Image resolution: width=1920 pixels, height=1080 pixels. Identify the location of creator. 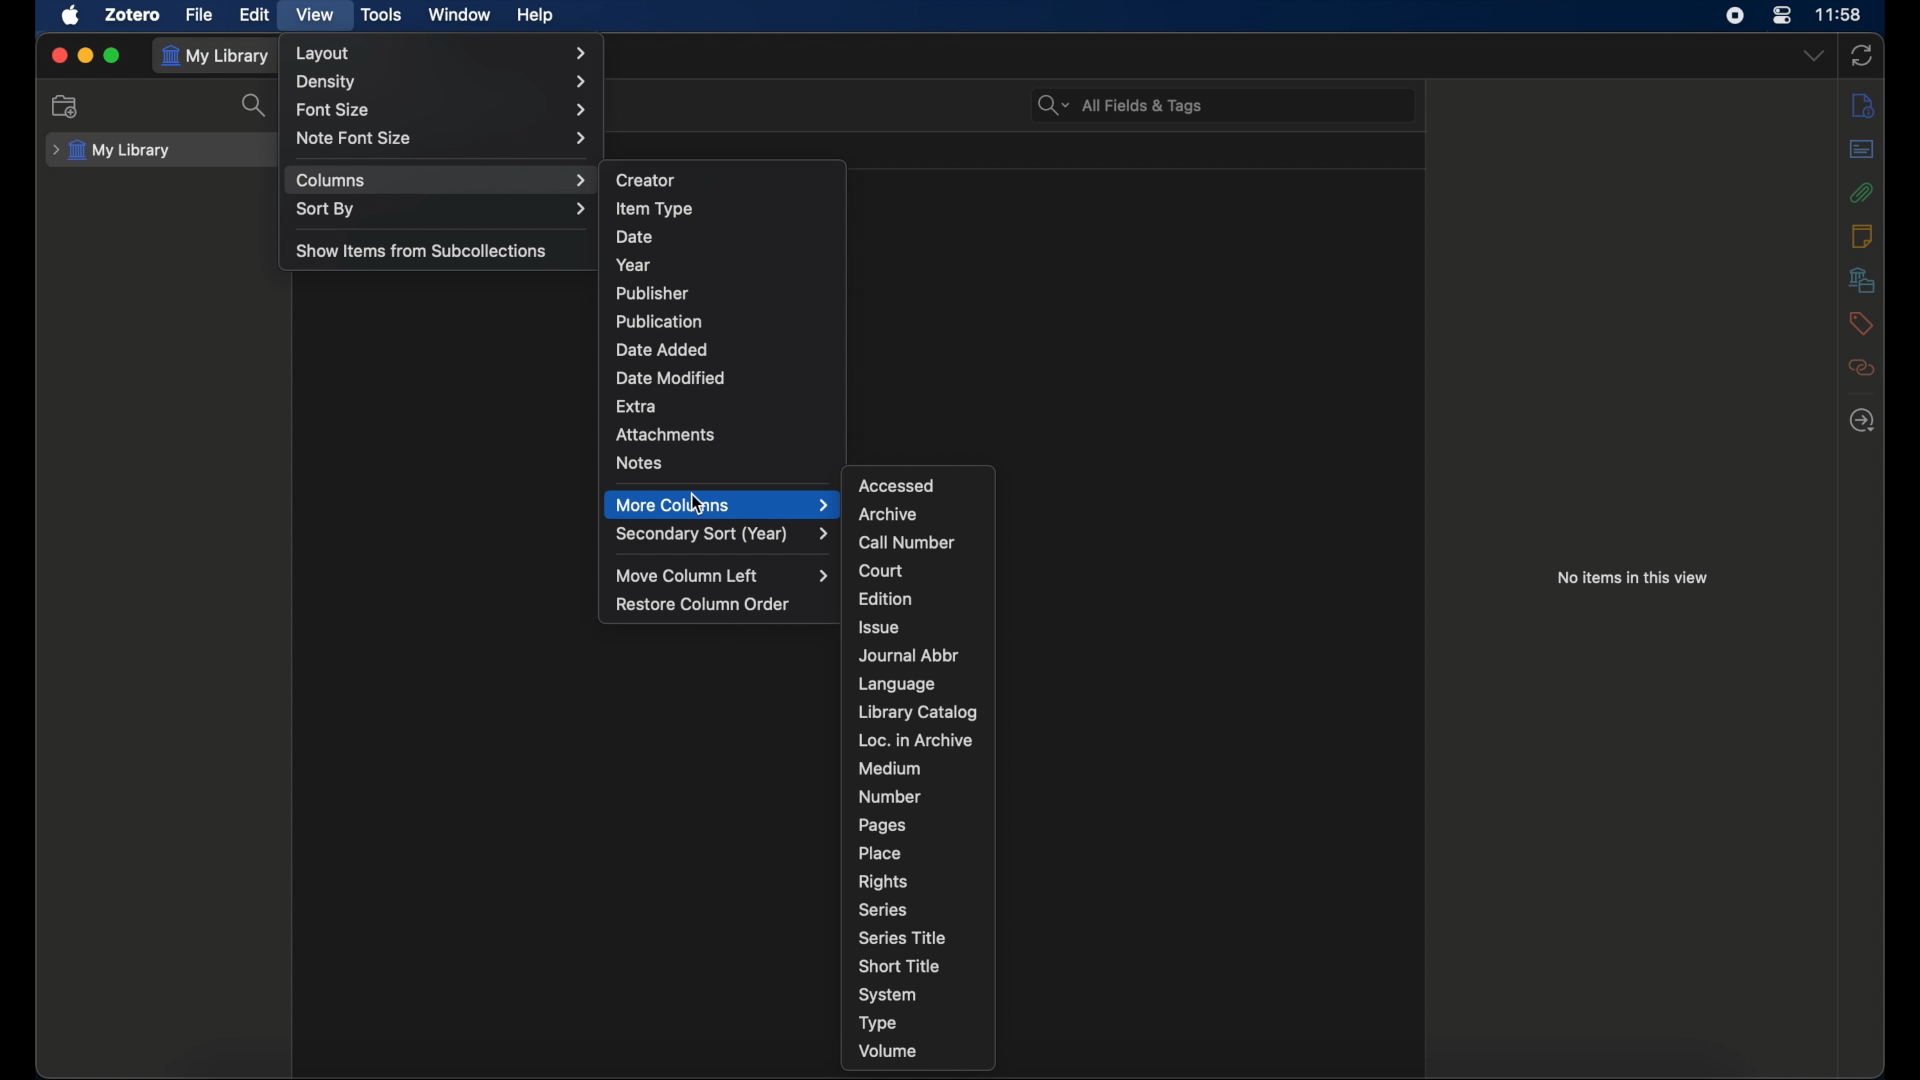
(646, 180).